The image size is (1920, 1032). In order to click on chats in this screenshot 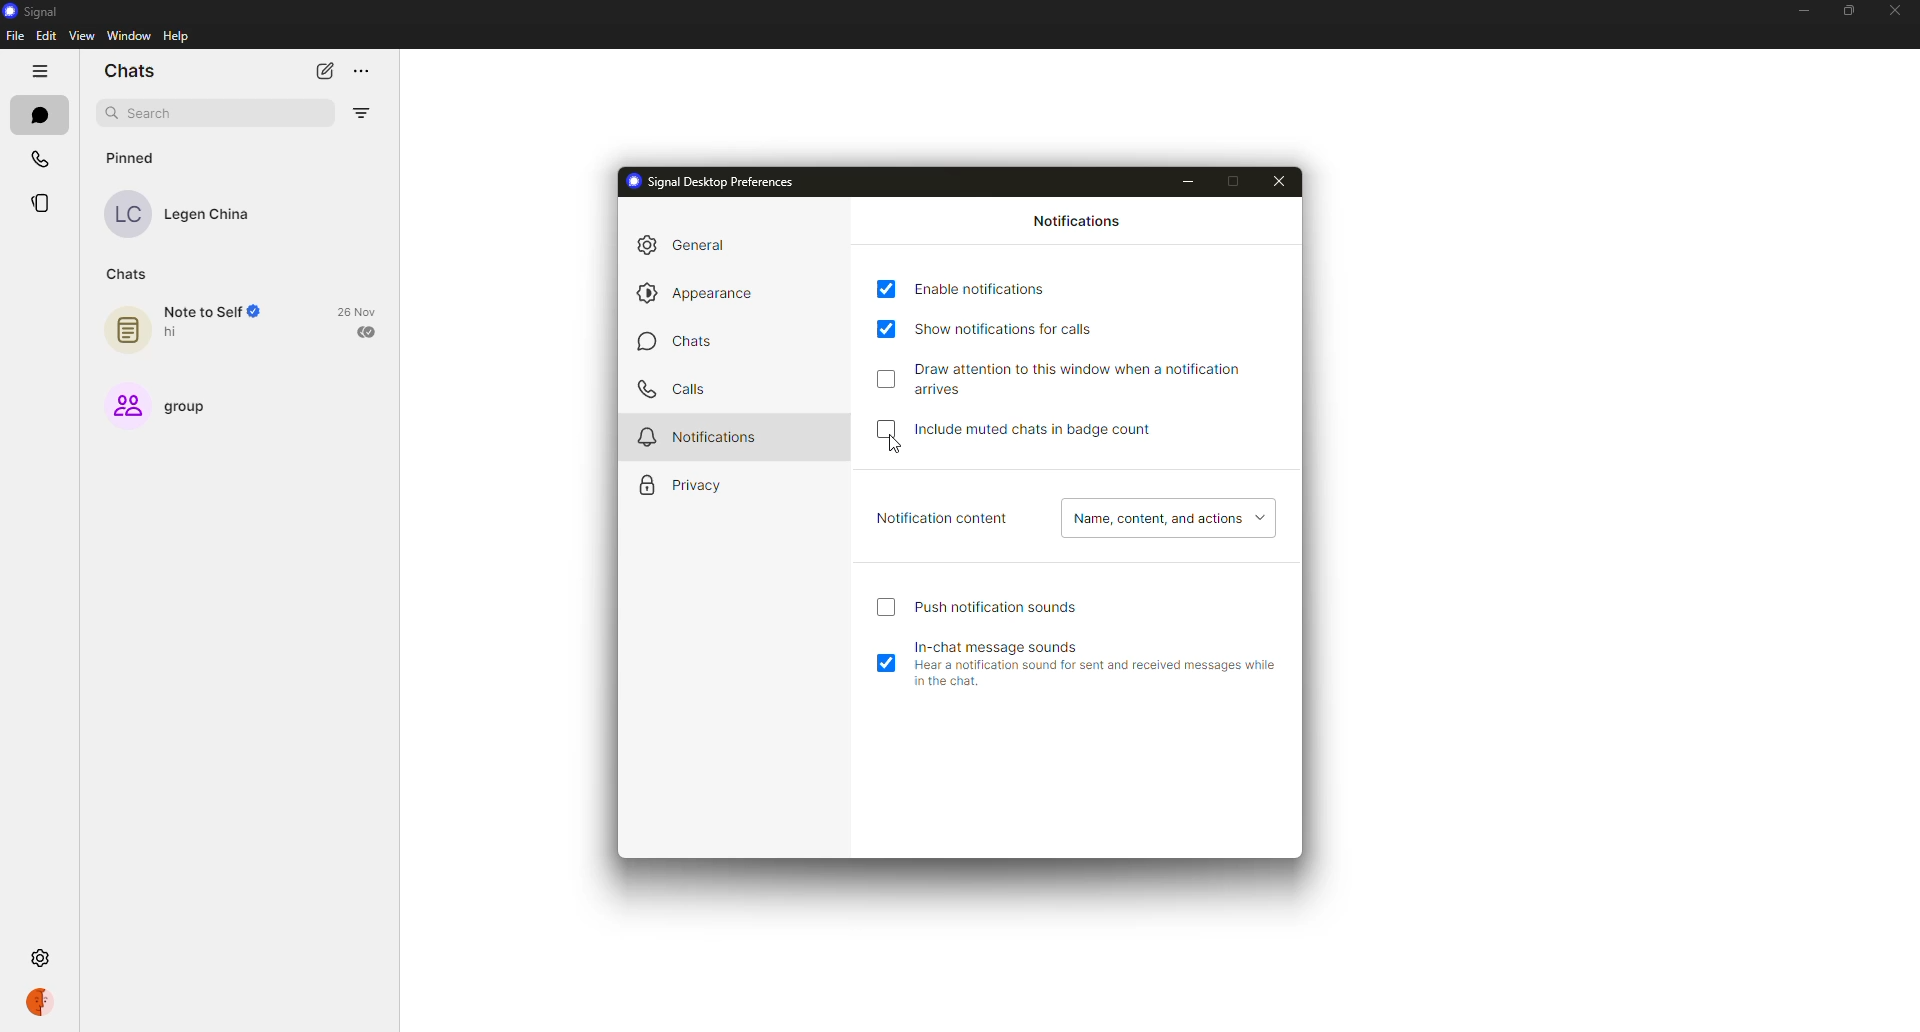, I will do `click(132, 274)`.